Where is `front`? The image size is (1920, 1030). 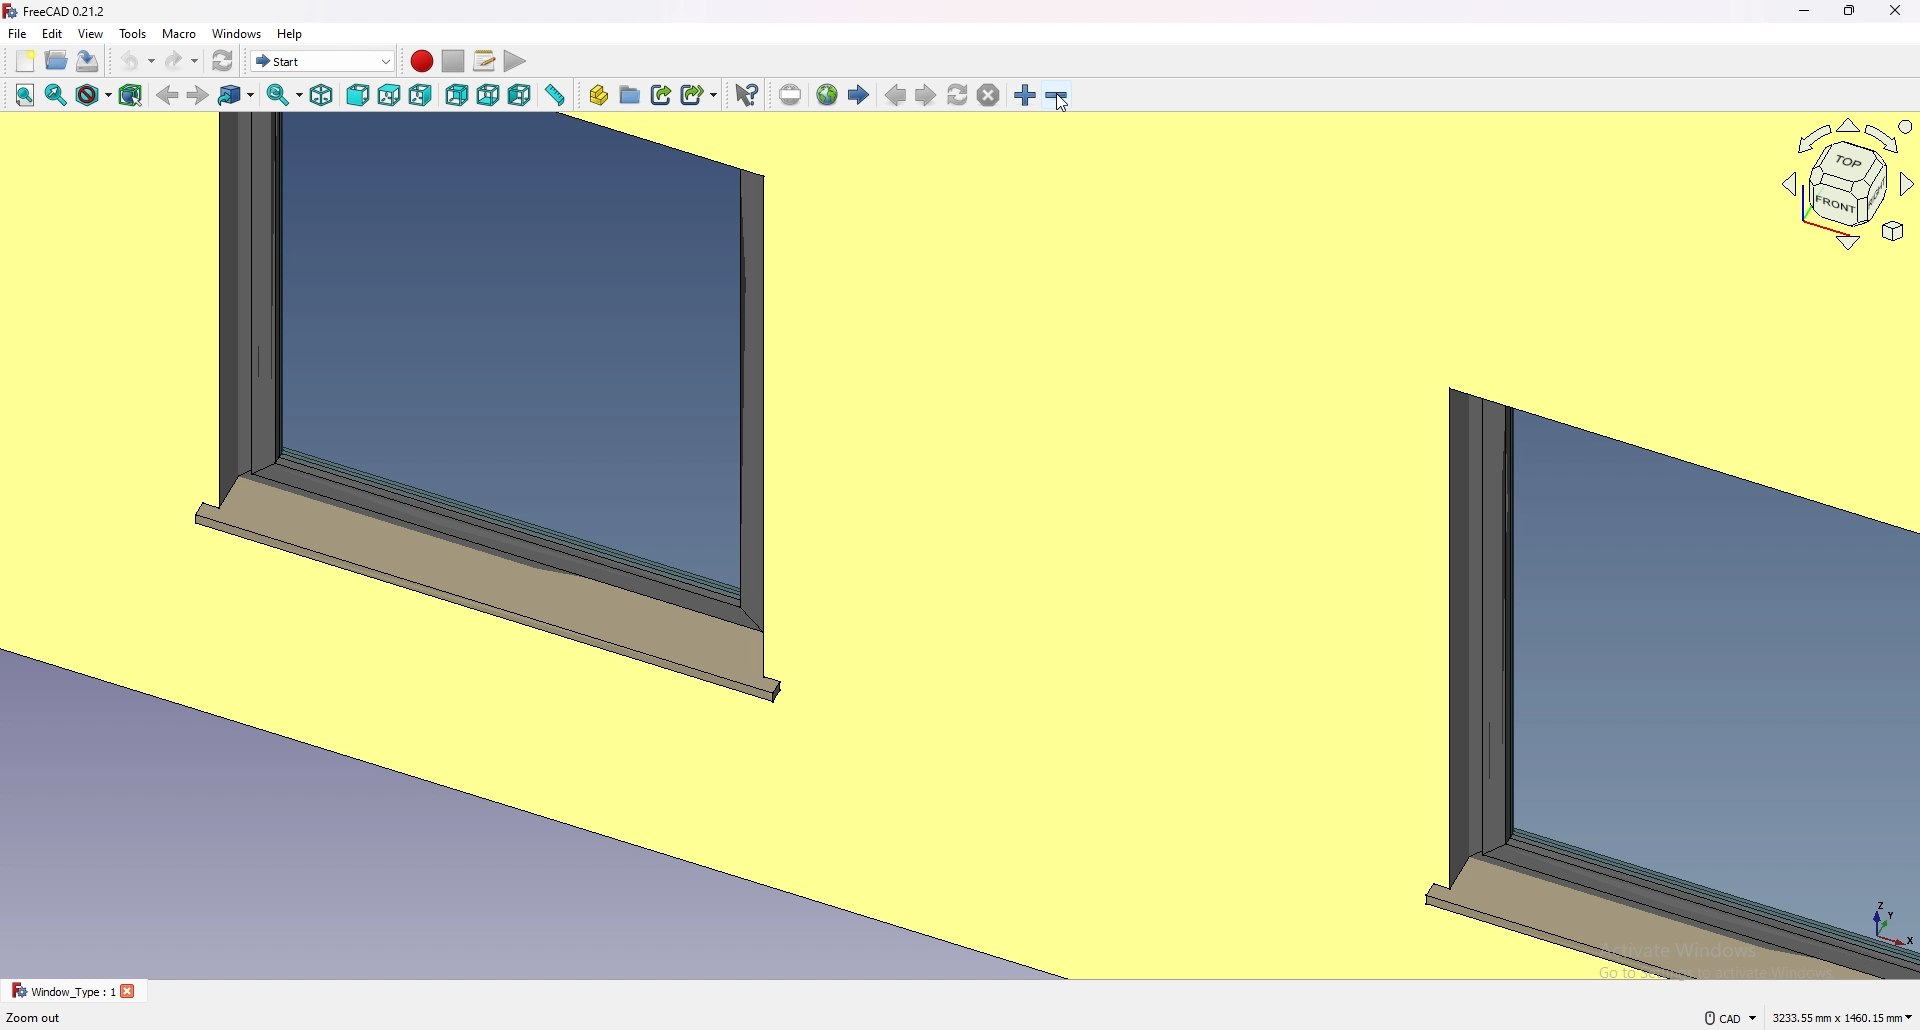 front is located at coordinates (359, 96).